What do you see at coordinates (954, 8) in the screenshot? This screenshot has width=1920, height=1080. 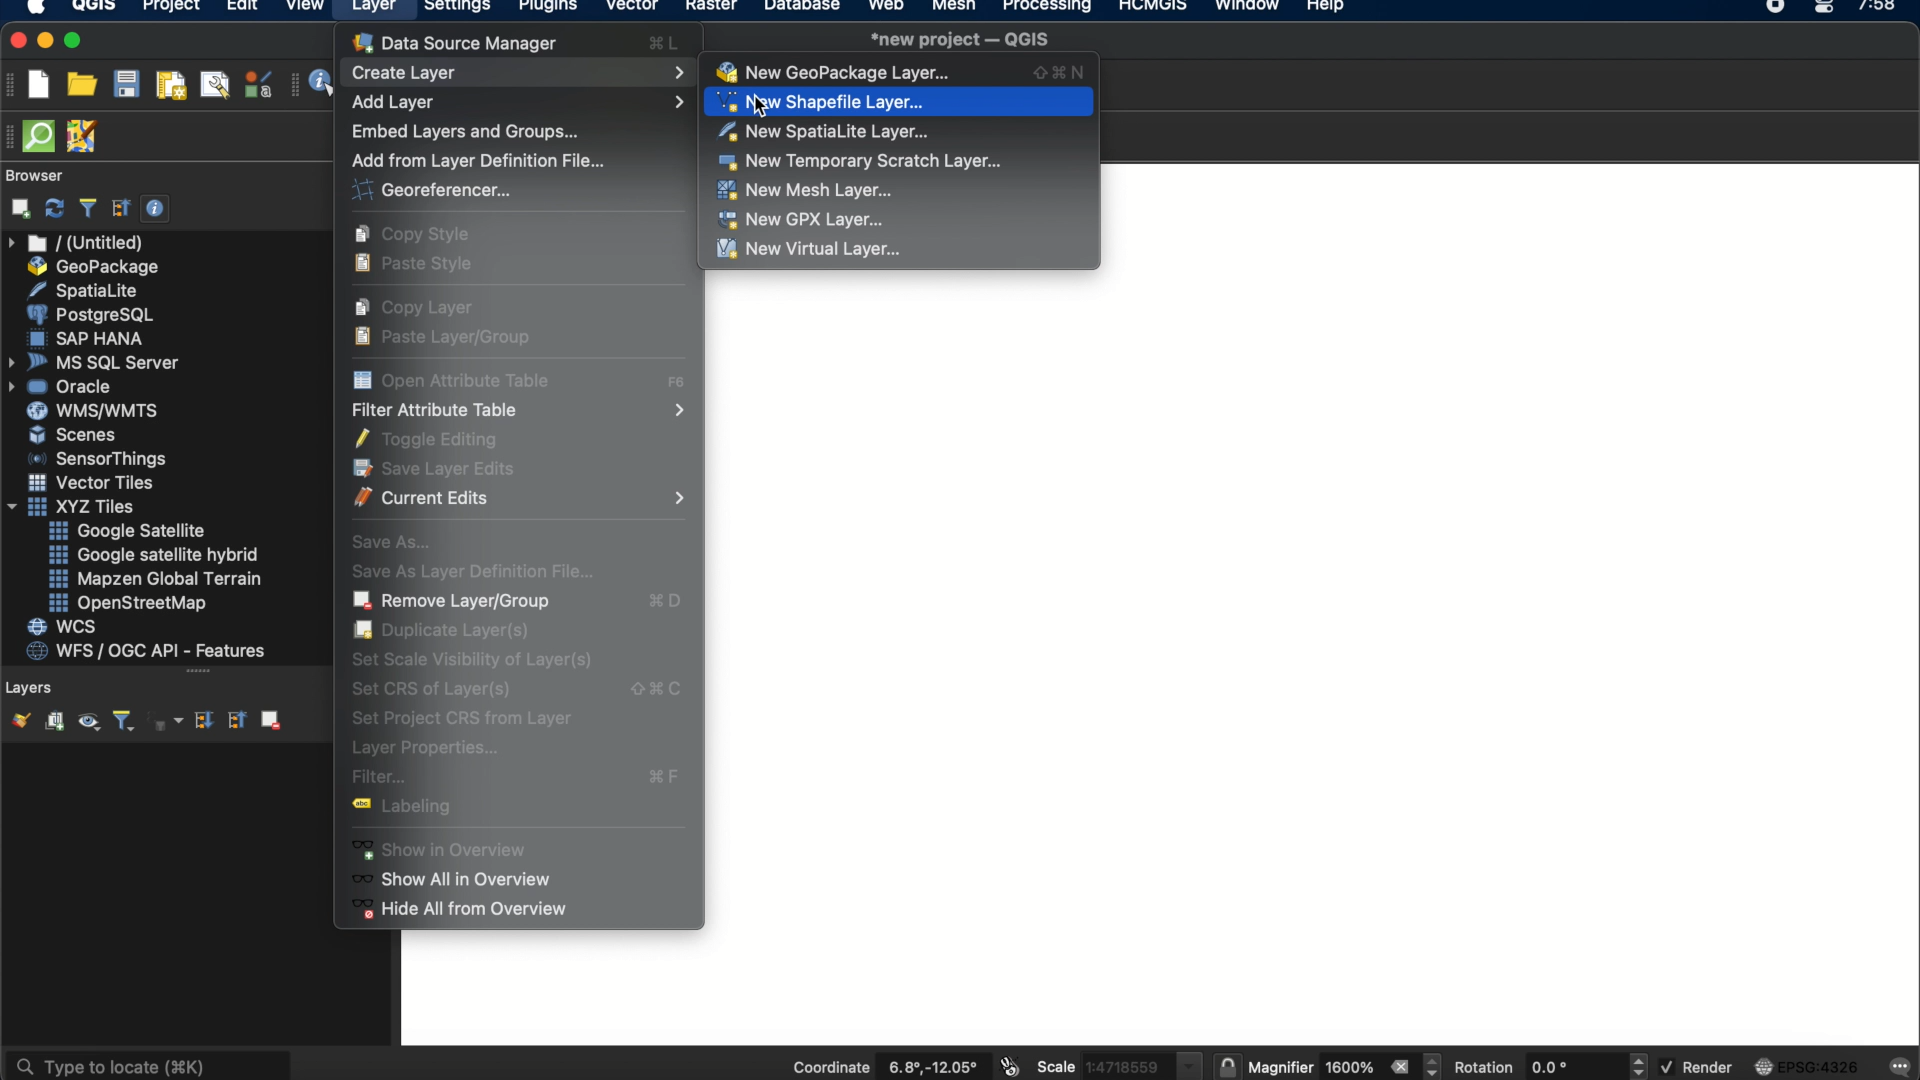 I see `mesh` at bounding box center [954, 8].